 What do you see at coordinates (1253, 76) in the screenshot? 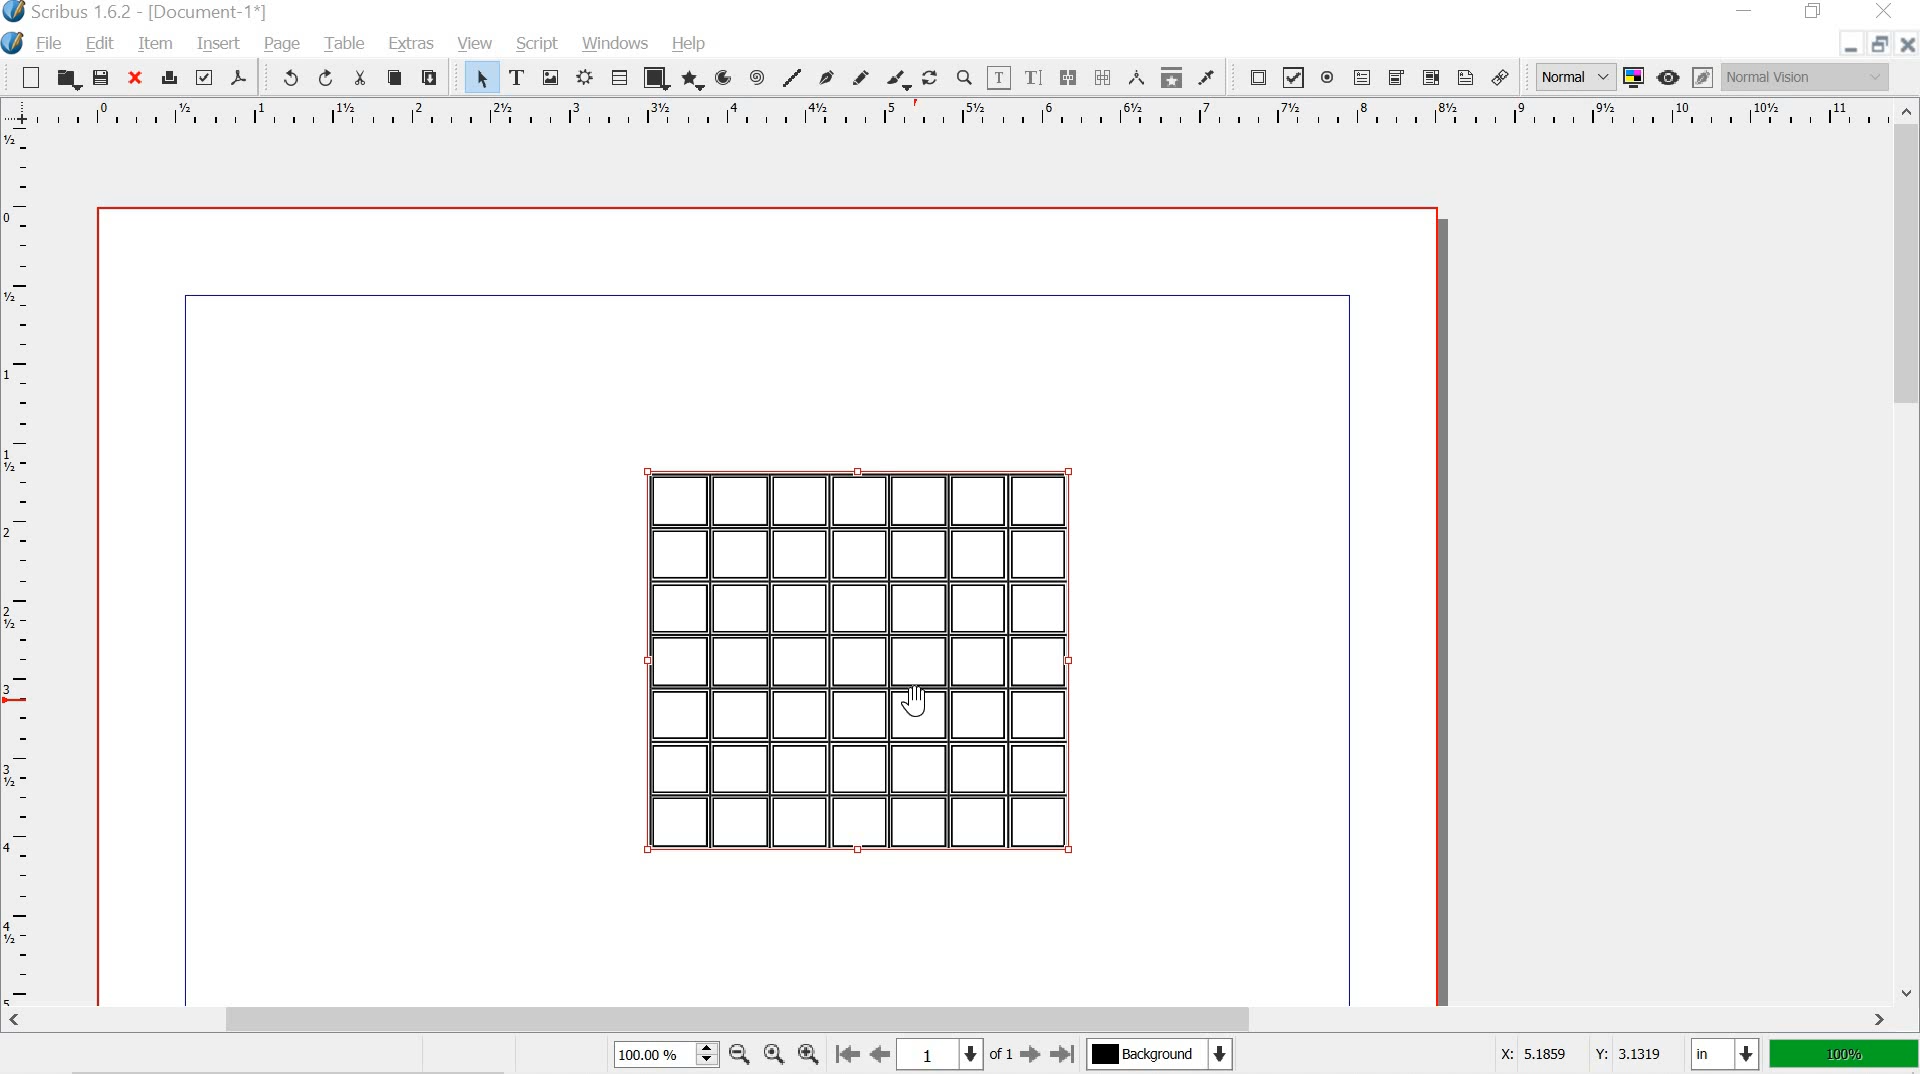
I see `pdf push button` at bounding box center [1253, 76].